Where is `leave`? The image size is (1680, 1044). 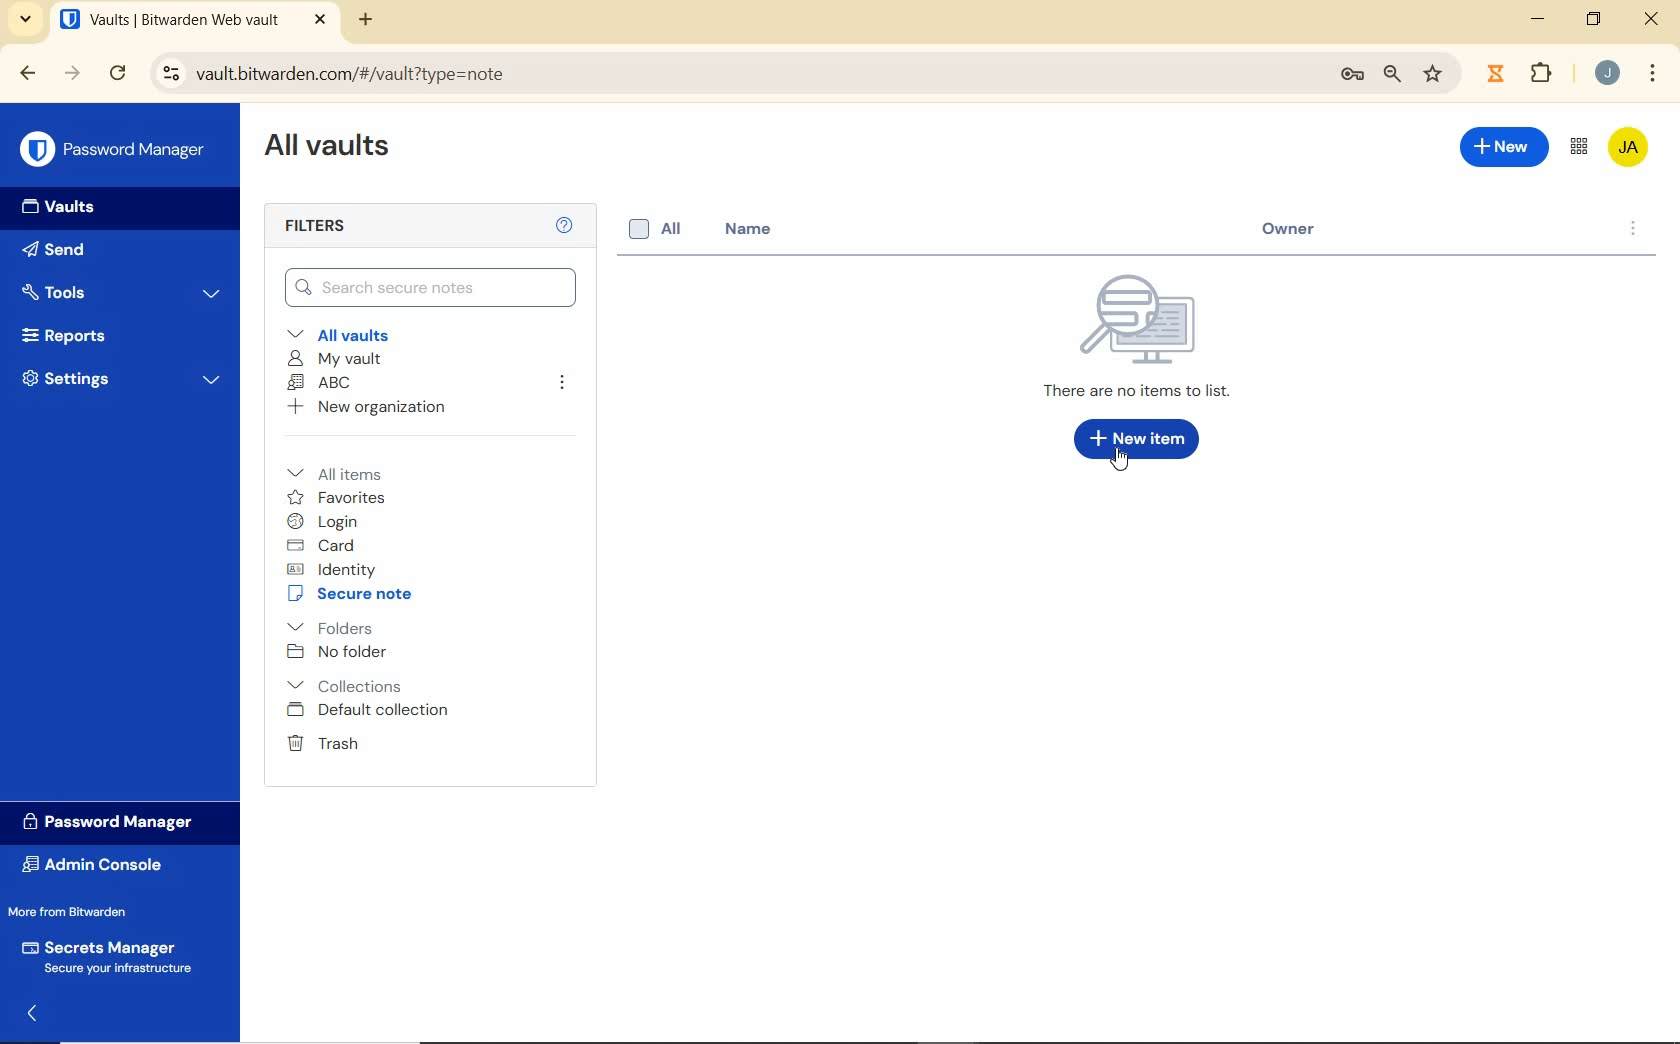 leave is located at coordinates (563, 386).